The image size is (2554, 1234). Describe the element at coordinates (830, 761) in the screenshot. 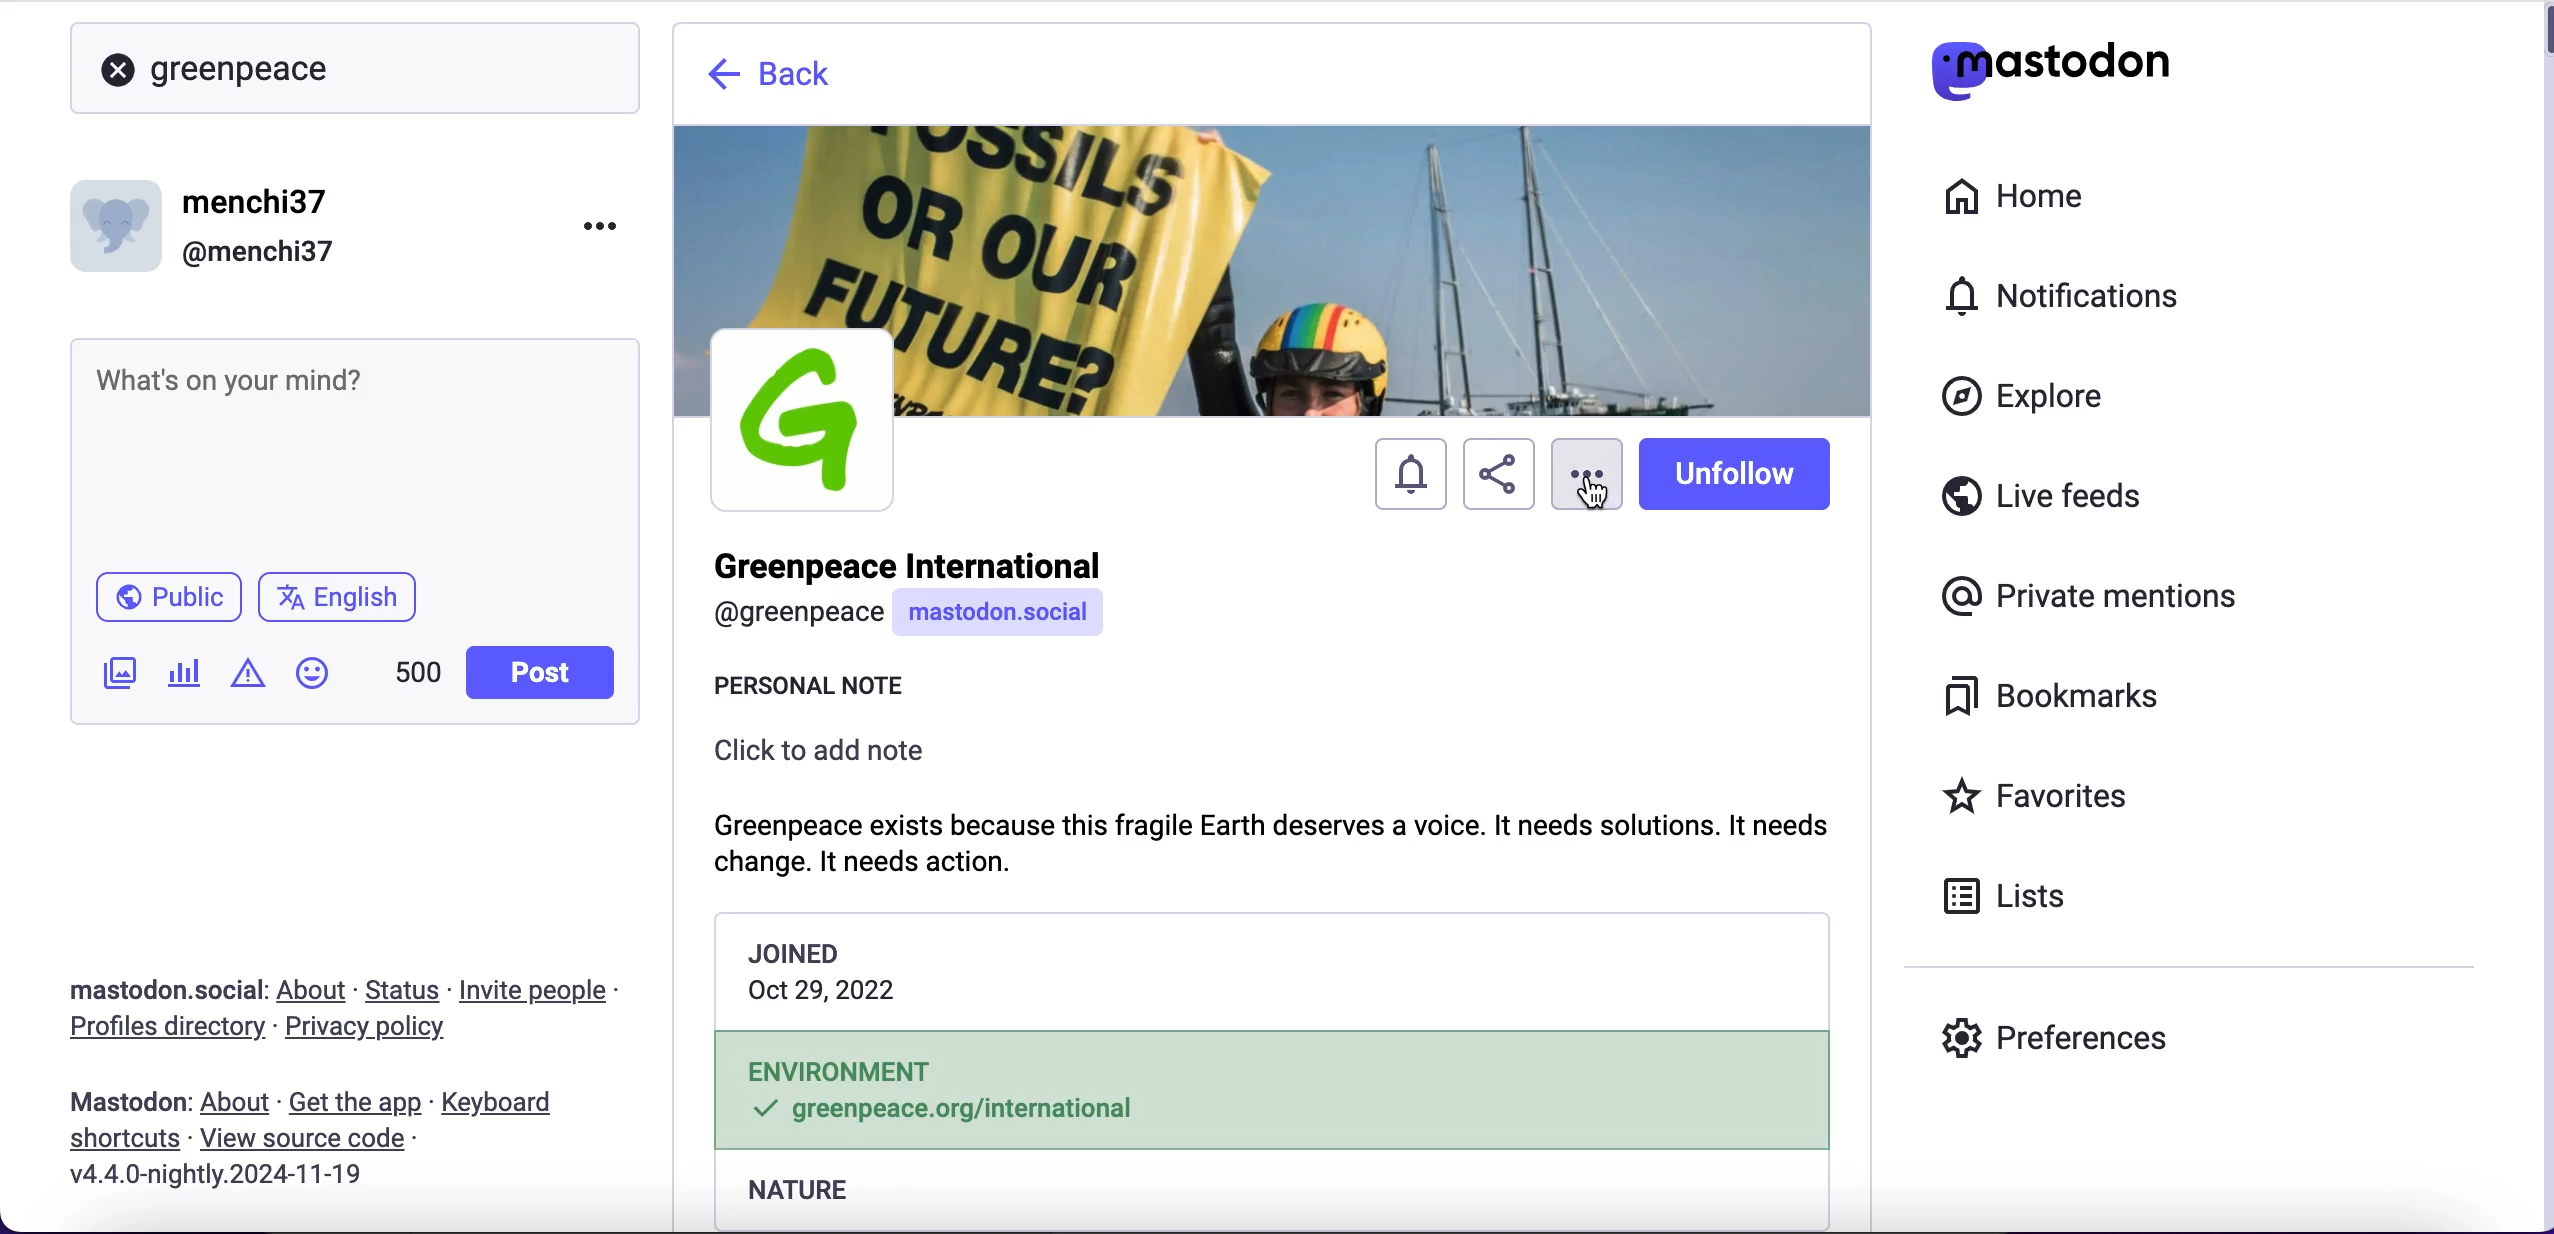

I see `click to add note` at that location.